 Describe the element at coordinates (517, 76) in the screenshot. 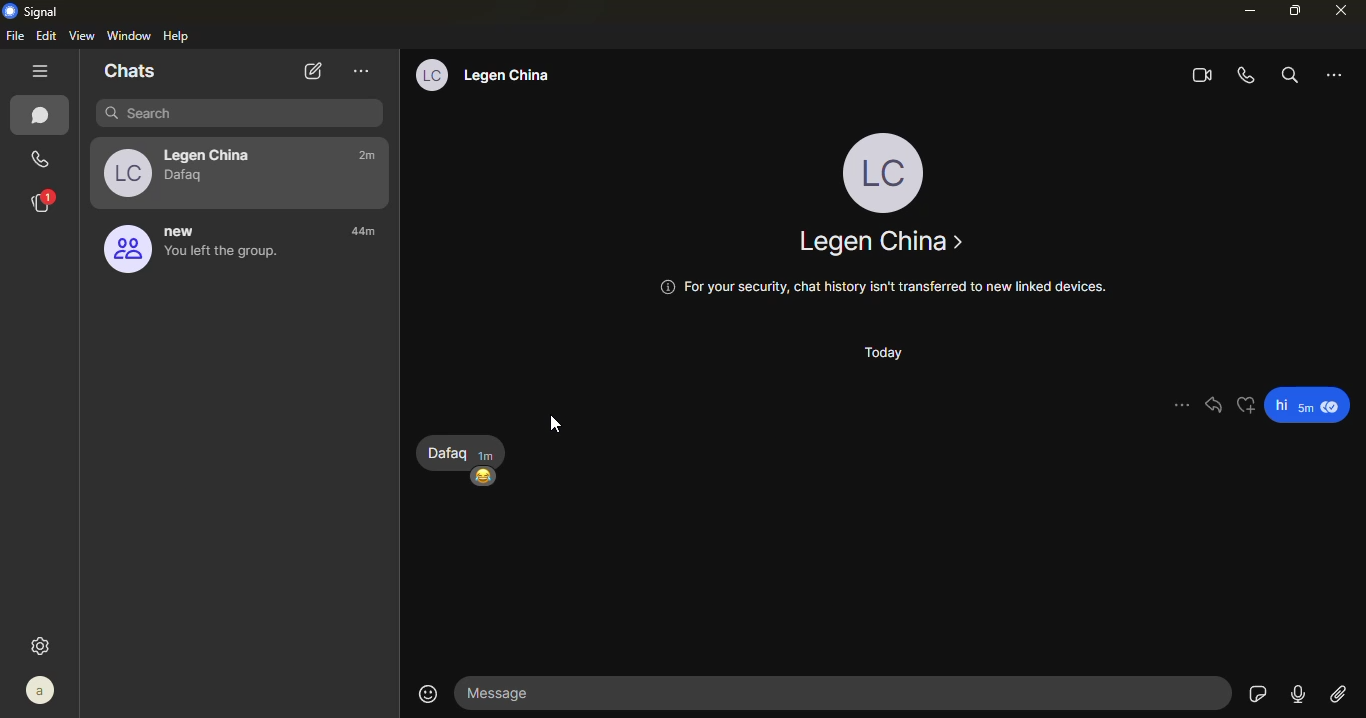

I see `Legan china` at that location.